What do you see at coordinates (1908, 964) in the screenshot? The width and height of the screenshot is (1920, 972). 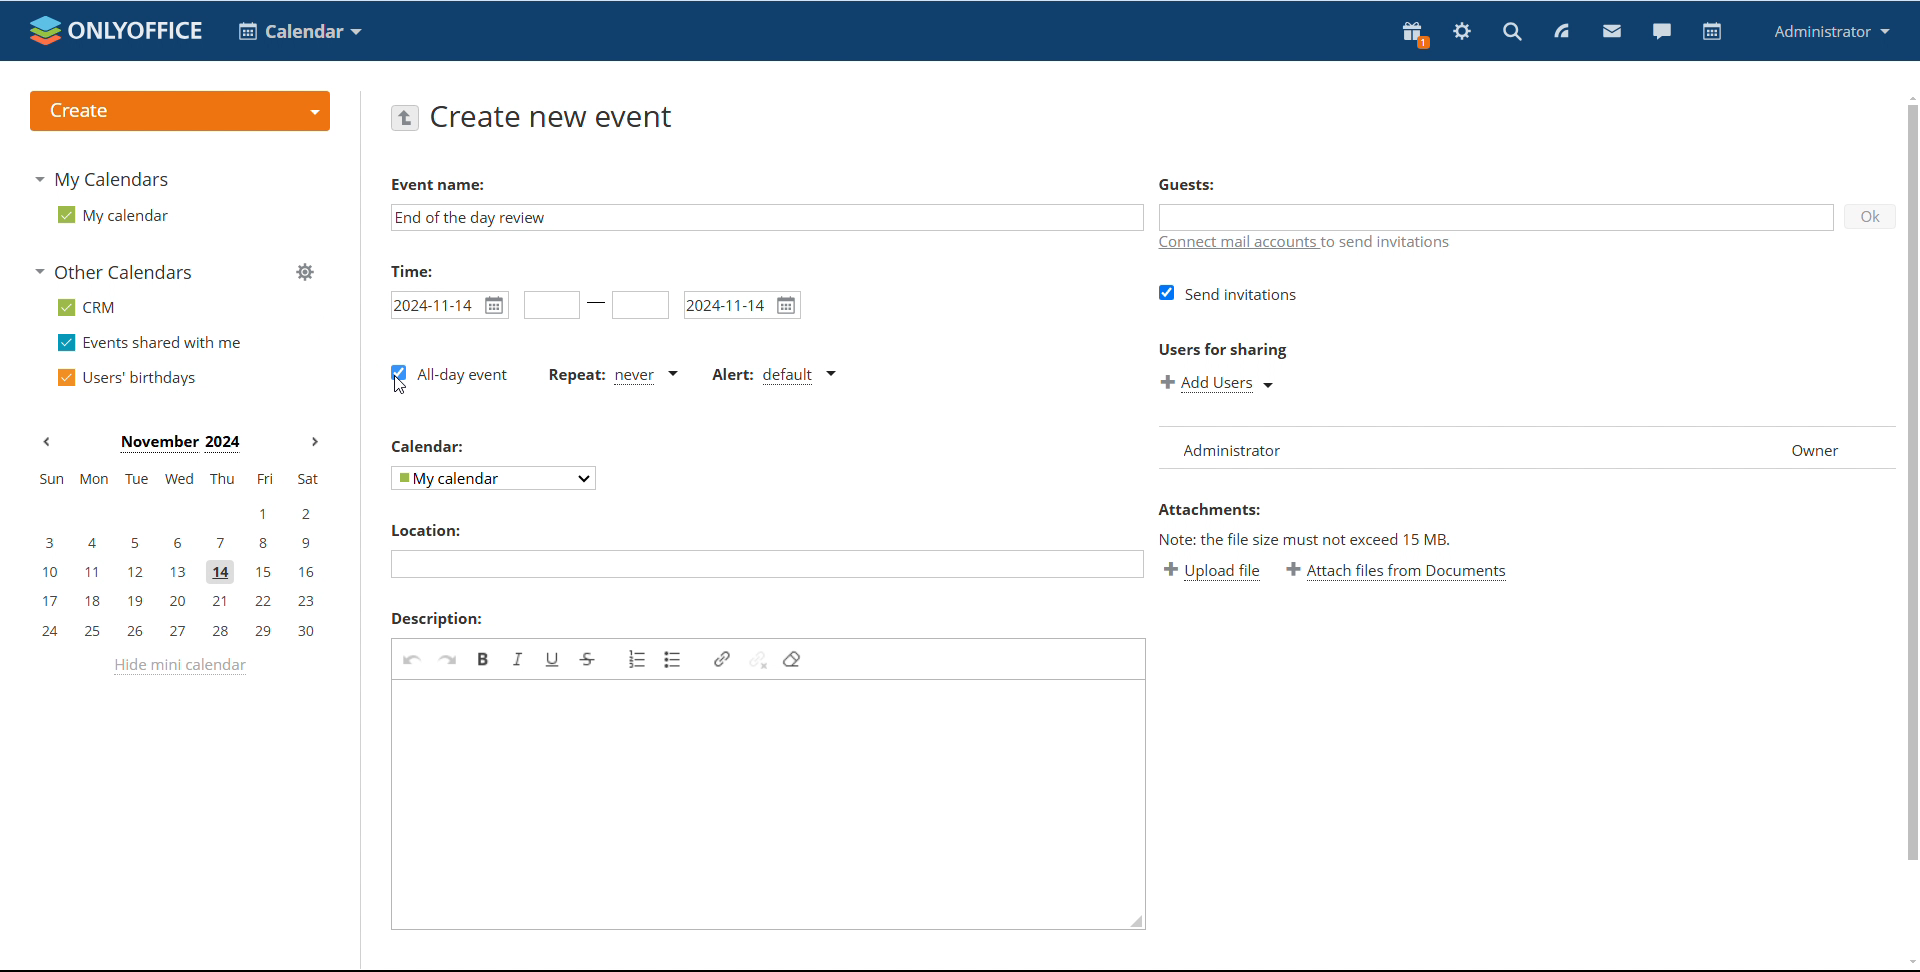 I see `scroll down` at bounding box center [1908, 964].